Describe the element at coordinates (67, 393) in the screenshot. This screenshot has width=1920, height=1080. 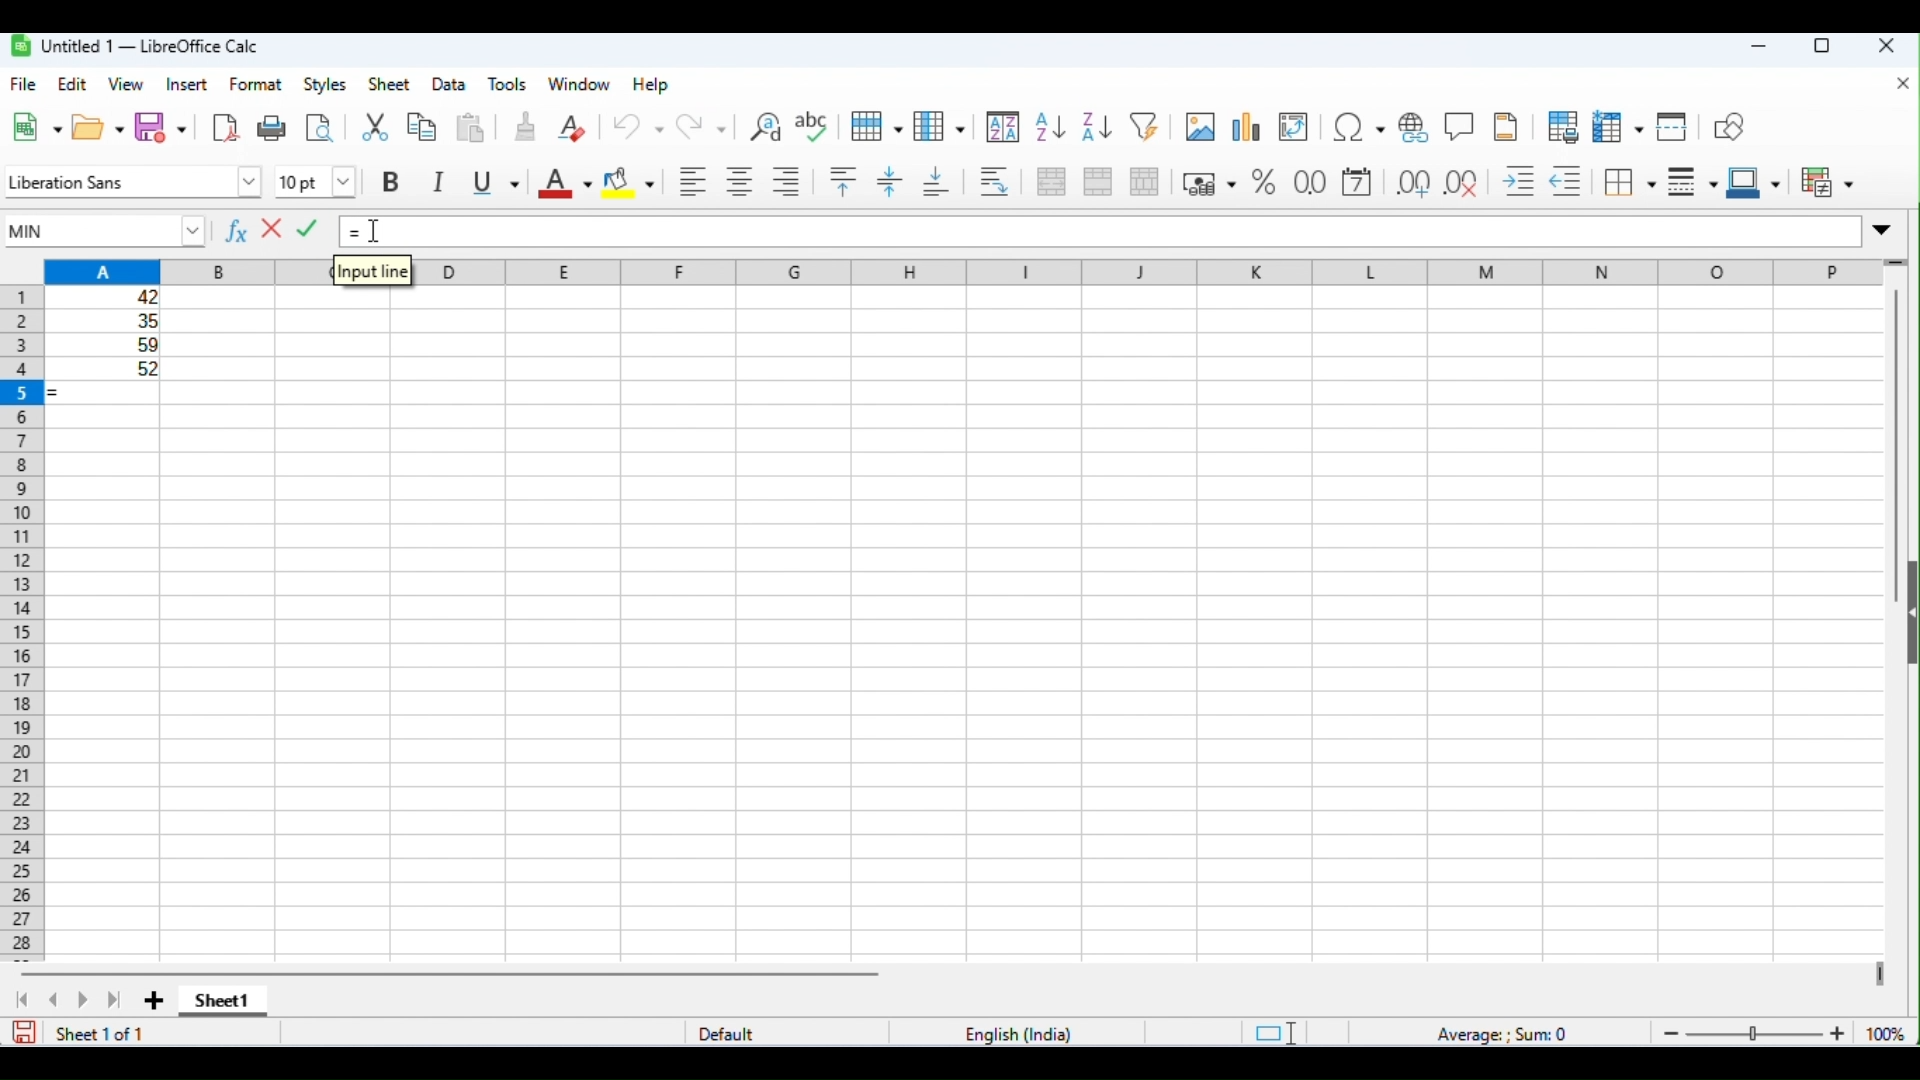
I see `= appeared ` at that location.